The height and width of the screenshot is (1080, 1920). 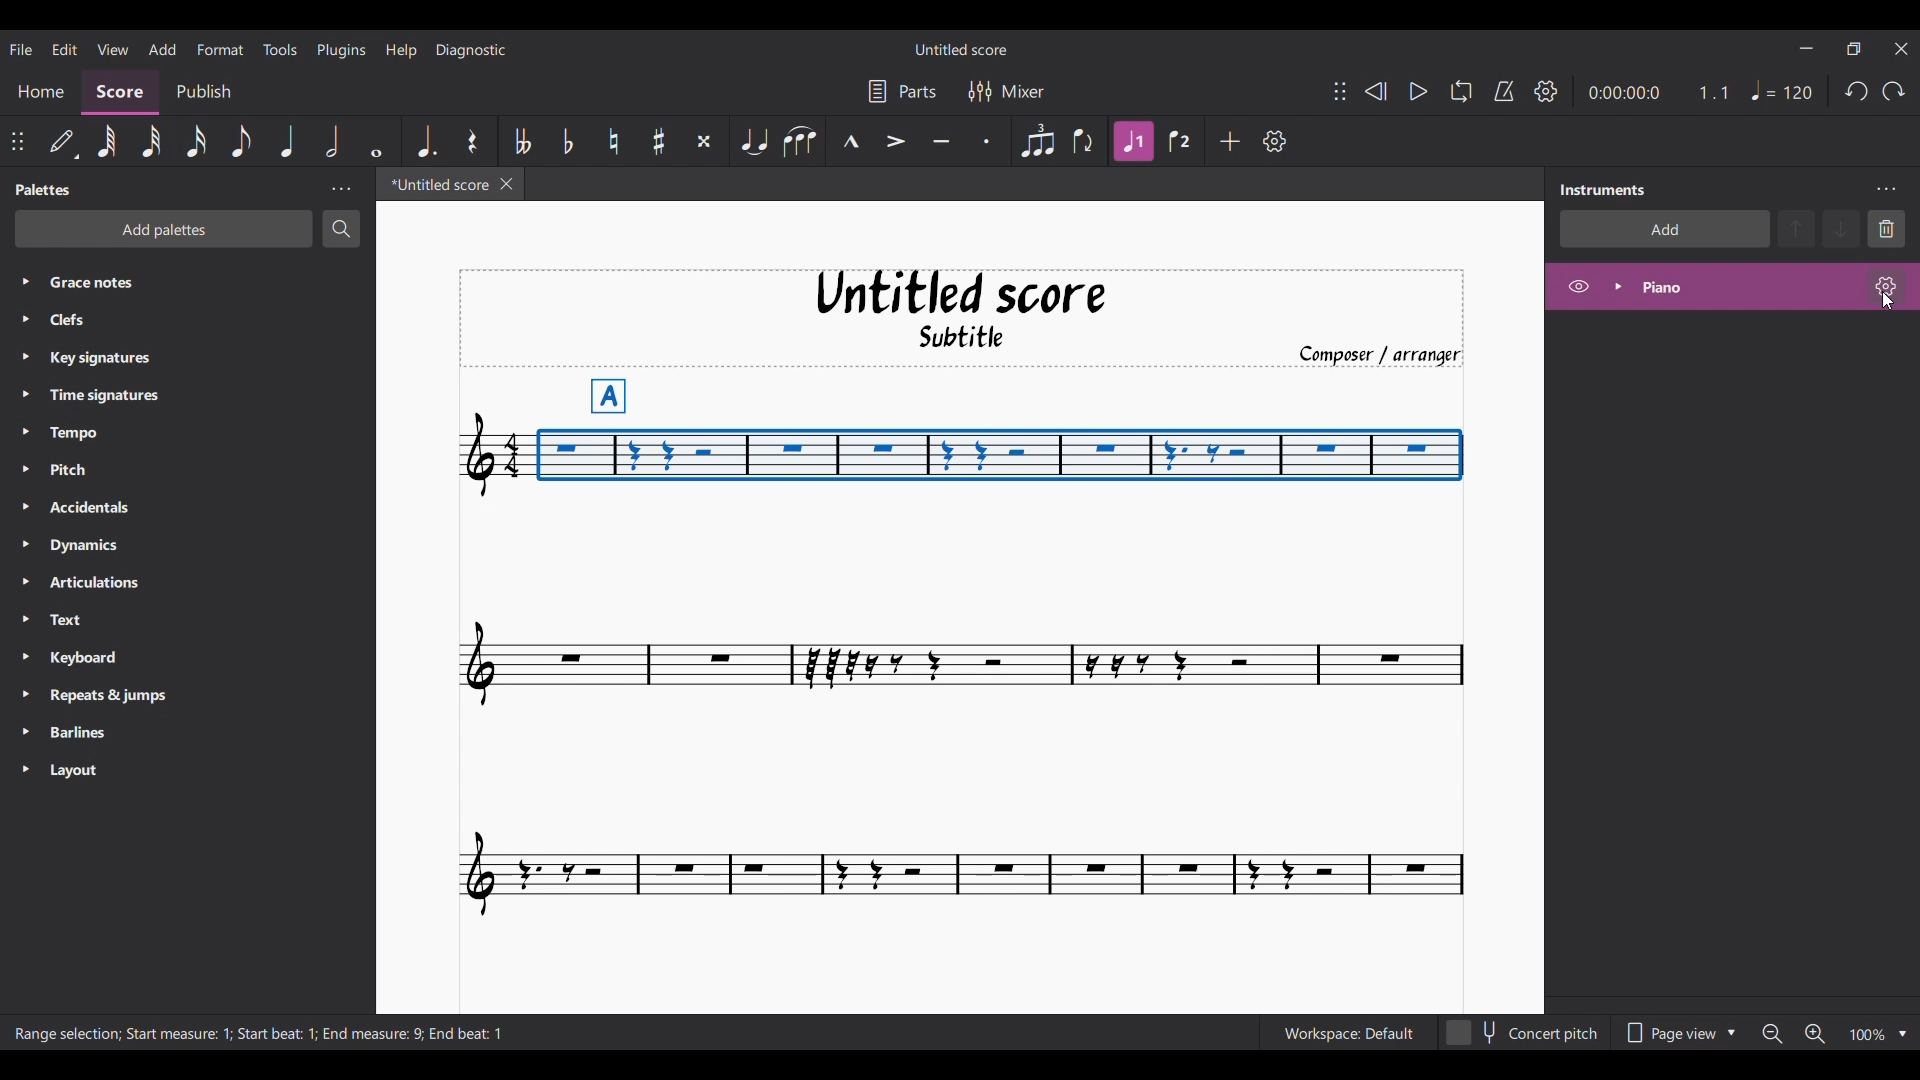 What do you see at coordinates (1607, 190) in the screenshot?
I see `Panel title` at bounding box center [1607, 190].